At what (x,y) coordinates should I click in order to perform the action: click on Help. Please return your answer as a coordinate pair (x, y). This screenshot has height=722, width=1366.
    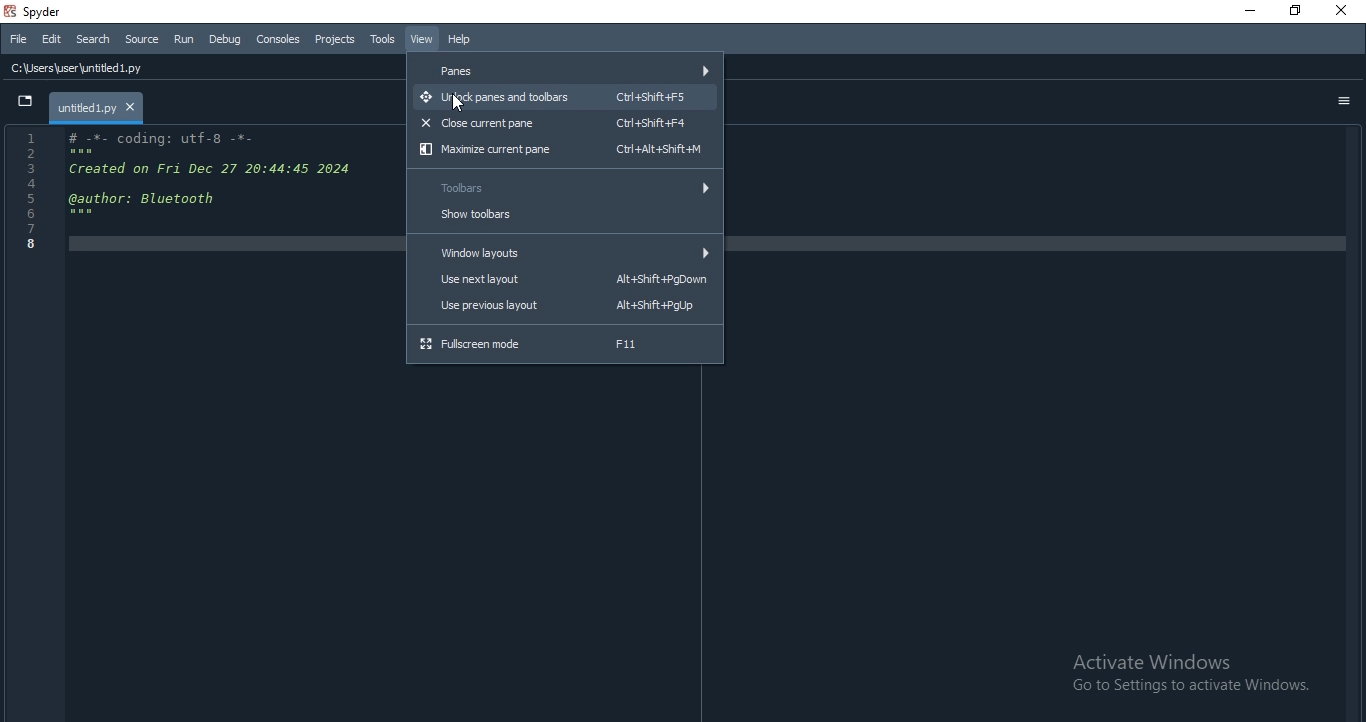
    Looking at the image, I should click on (459, 39).